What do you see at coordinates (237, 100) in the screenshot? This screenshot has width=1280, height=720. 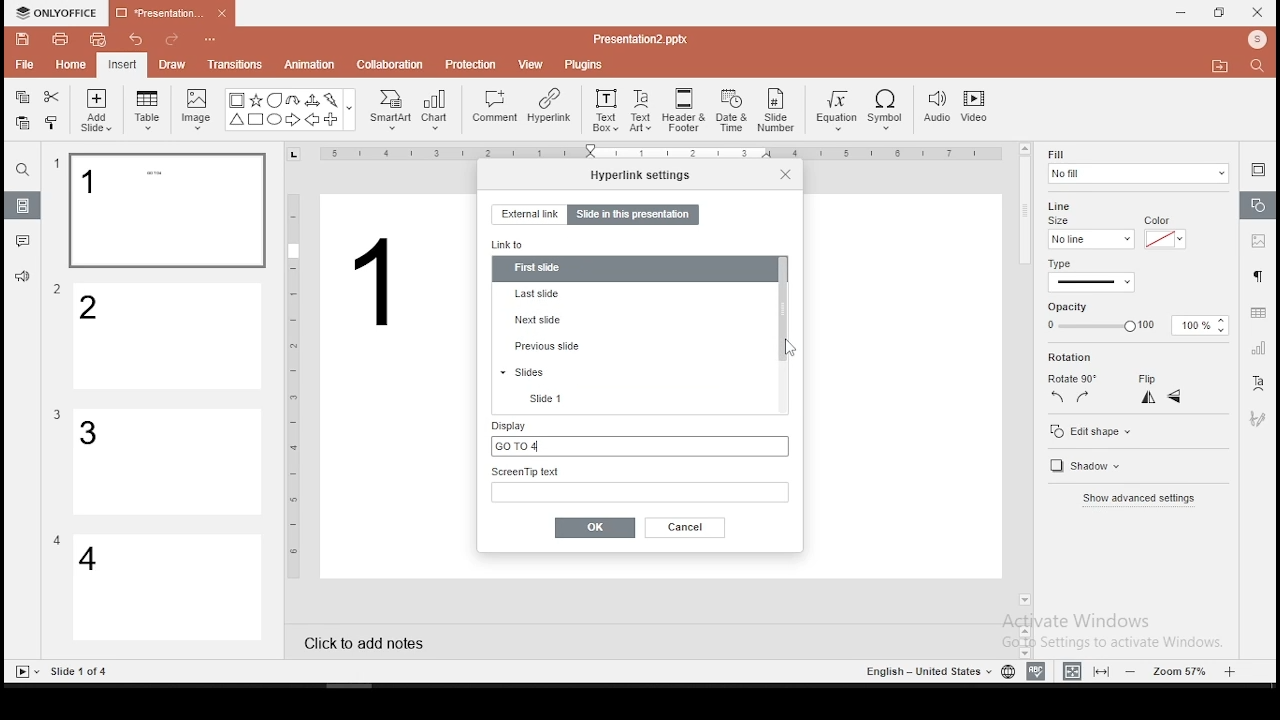 I see `Bordered Box` at bounding box center [237, 100].